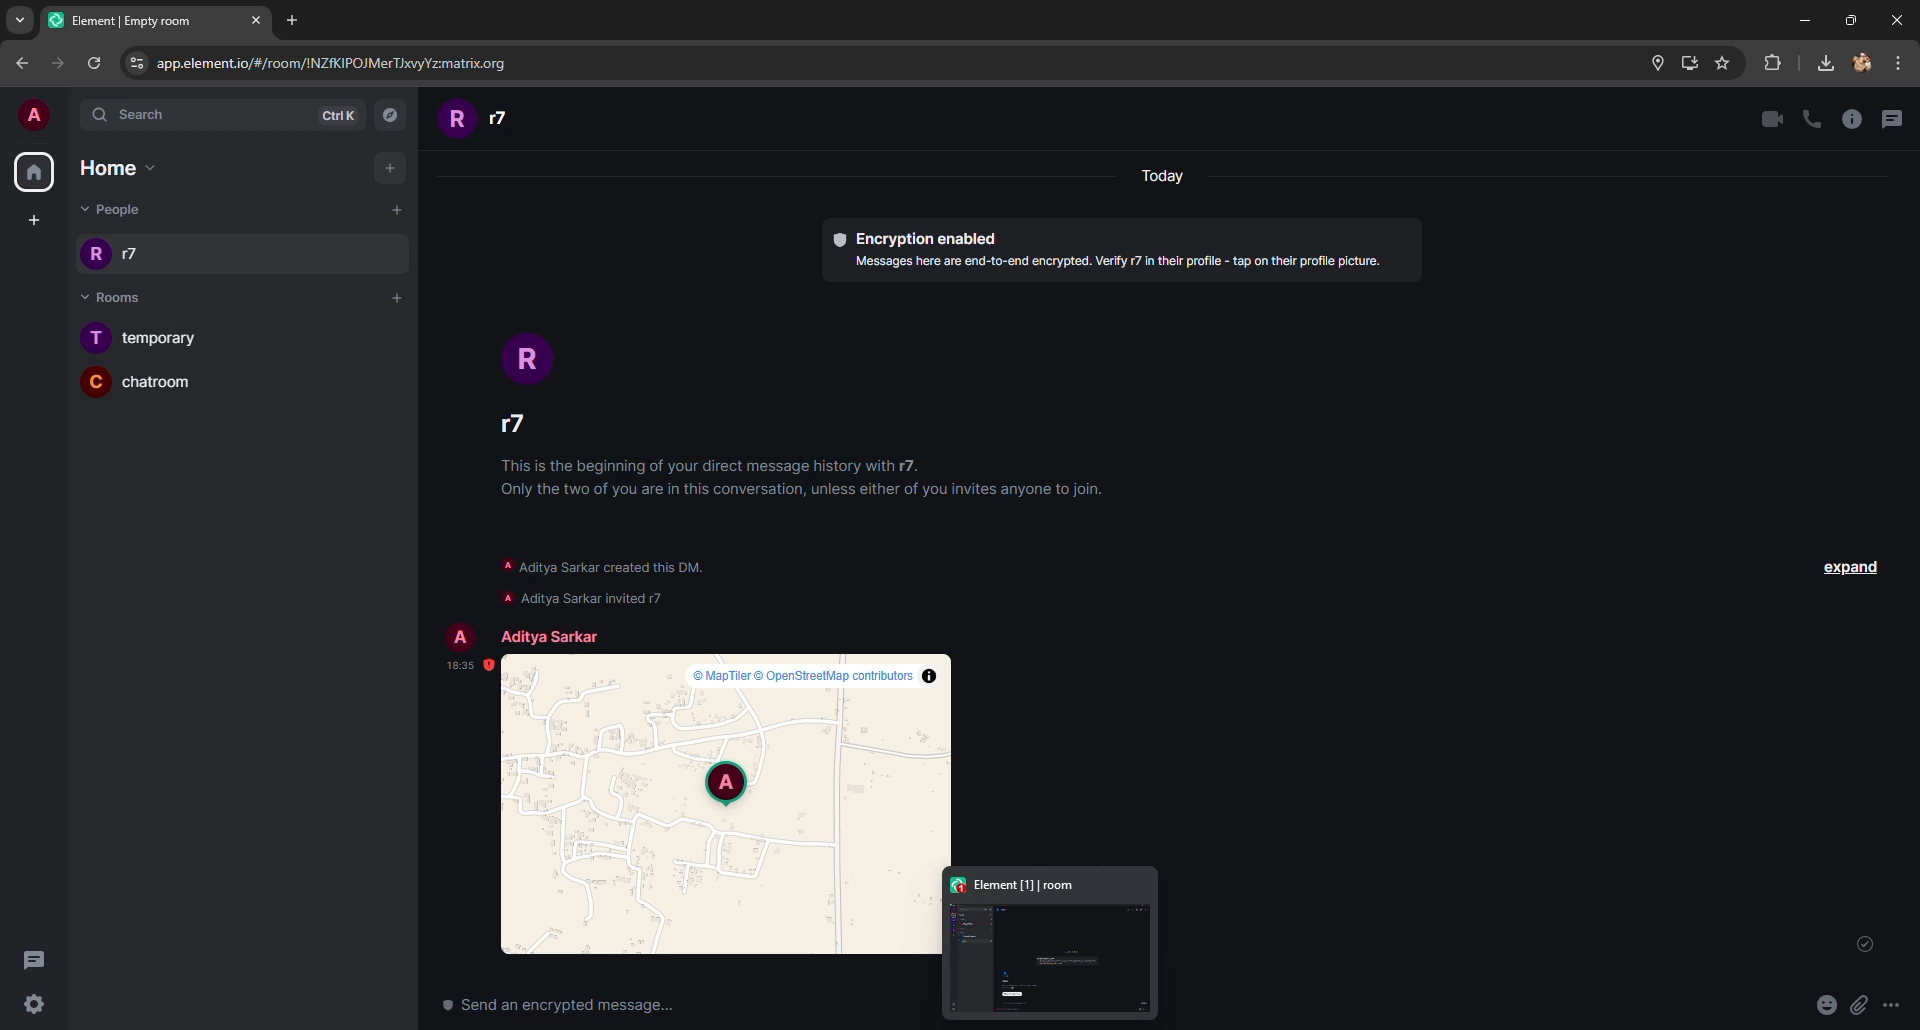 The height and width of the screenshot is (1030, 1920). What do you see at coordinates (1813, 119) in the screenshot?
I see `voice call` at bounding box center [1813, 119].